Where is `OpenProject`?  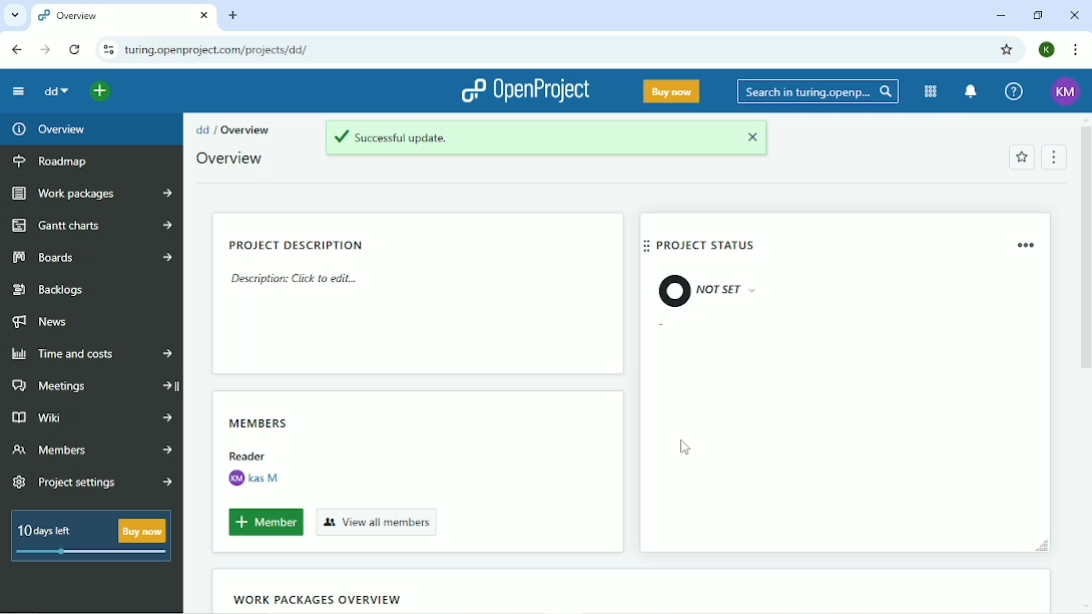
OpenProject is located at coordinates (522, 92).